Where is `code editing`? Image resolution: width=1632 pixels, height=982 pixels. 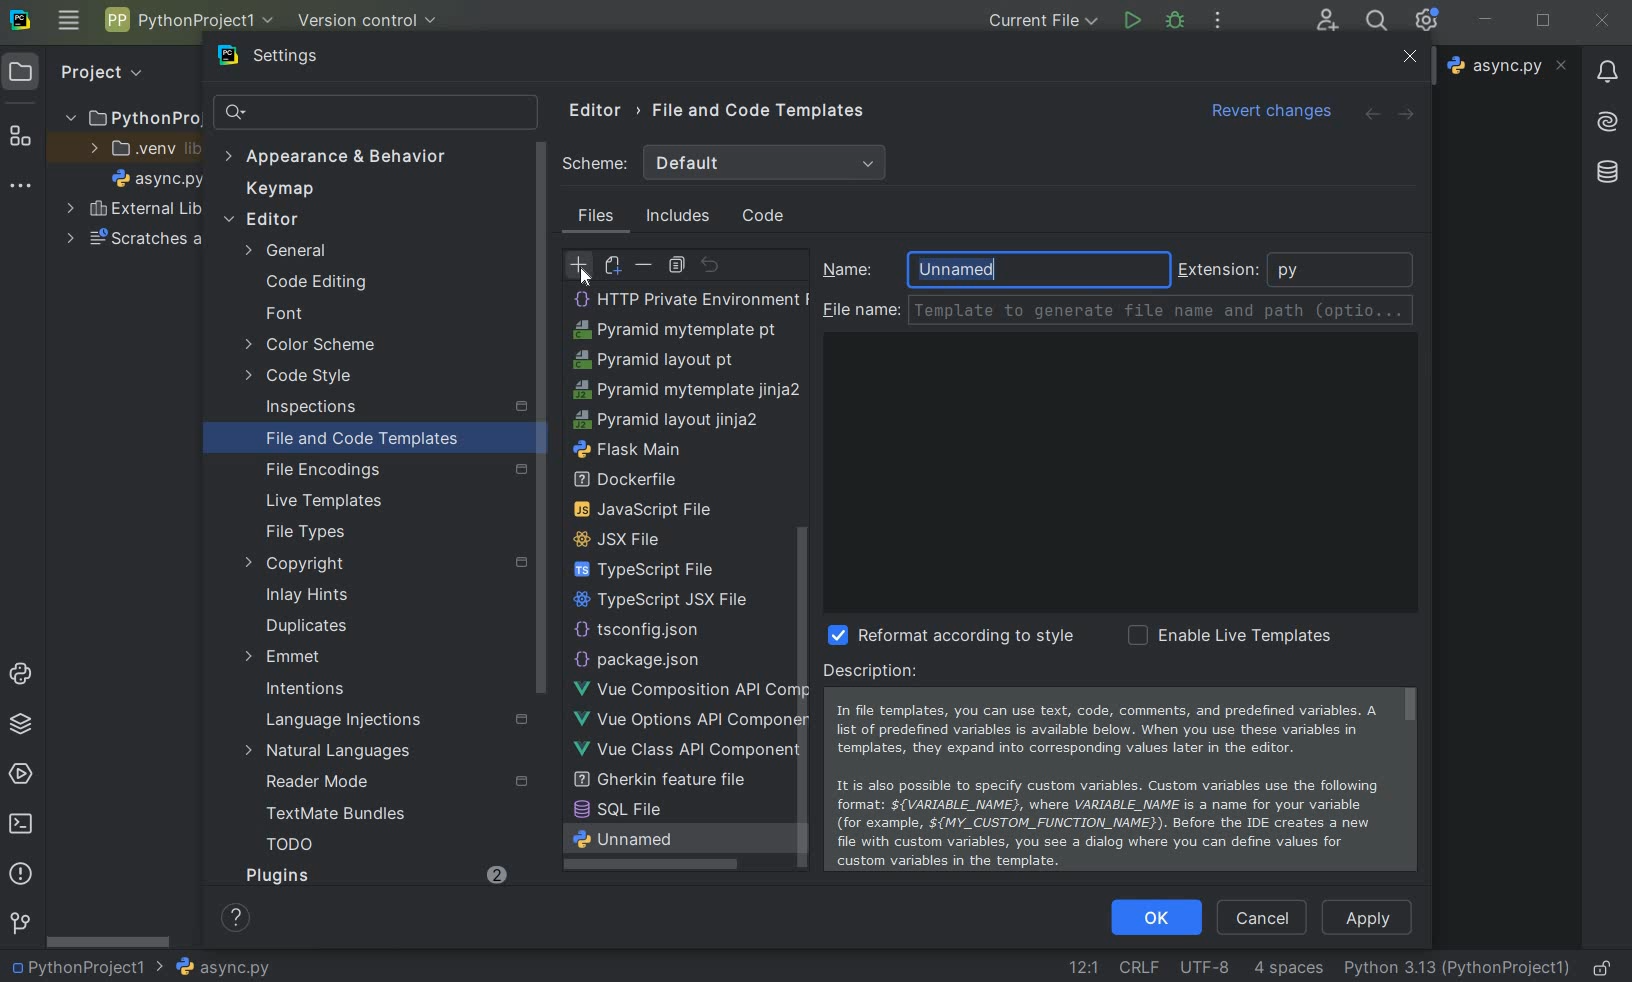 code editing is located at coordinates (311, 283).